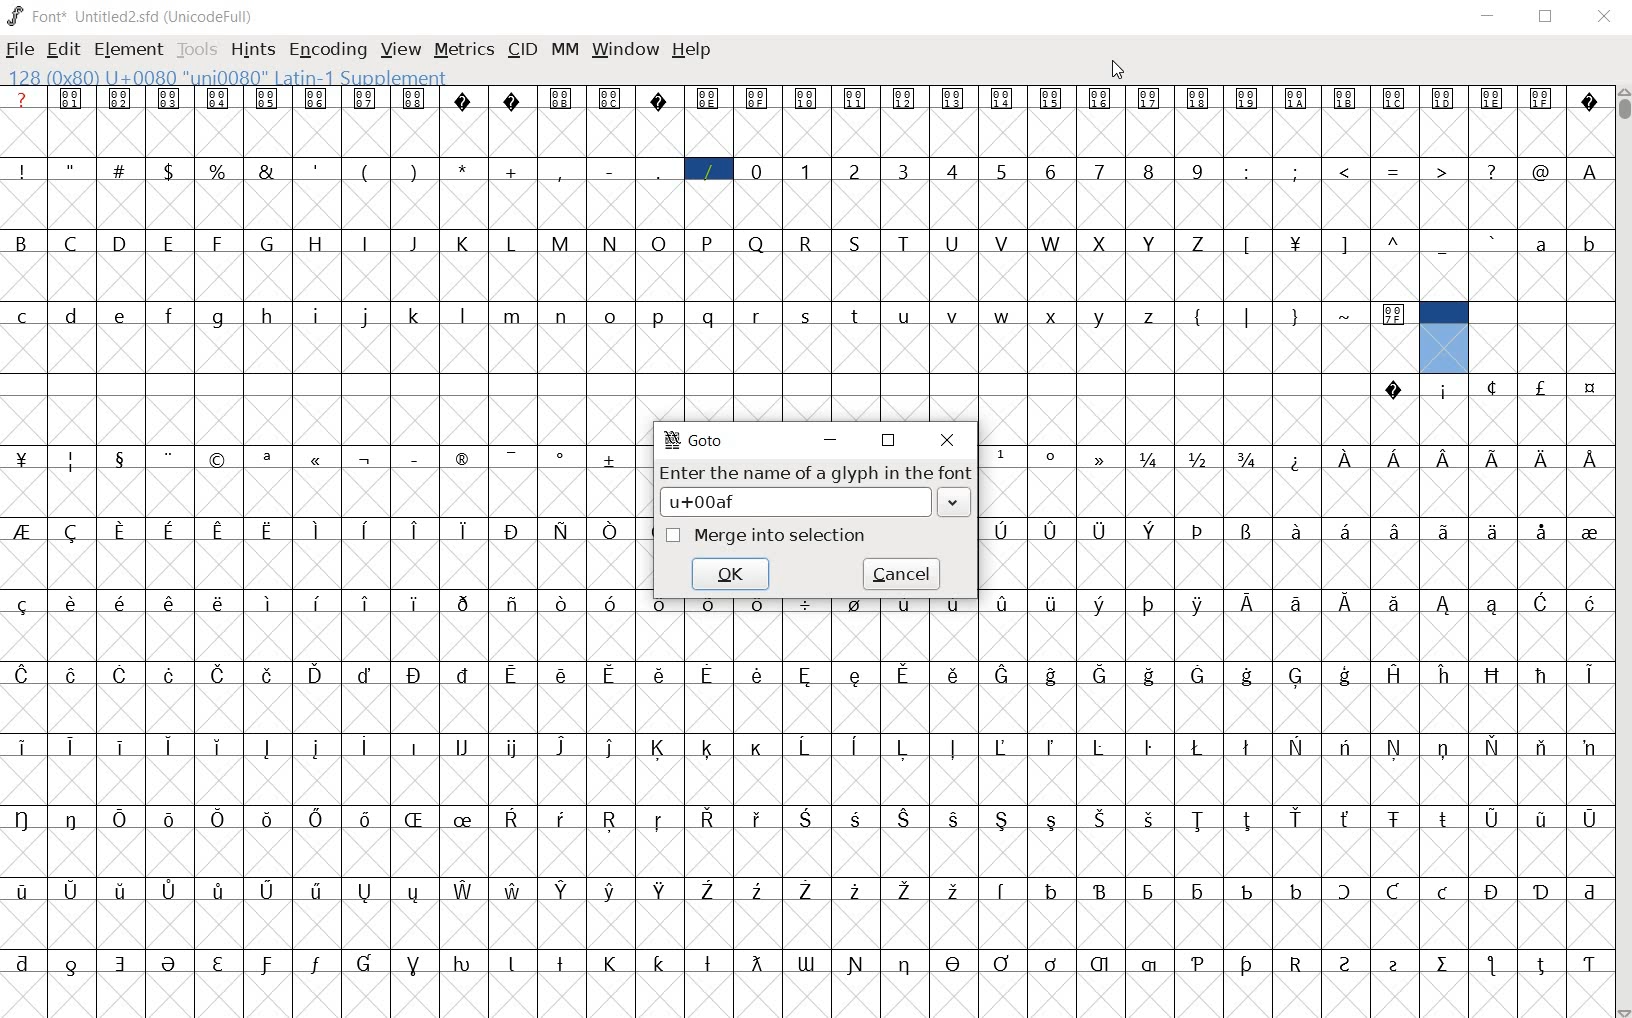 This screenshot has height=1018, width=1632. Describe the element at coordinates (615, 819) in the screenshot. I see `Symbol` at that location.